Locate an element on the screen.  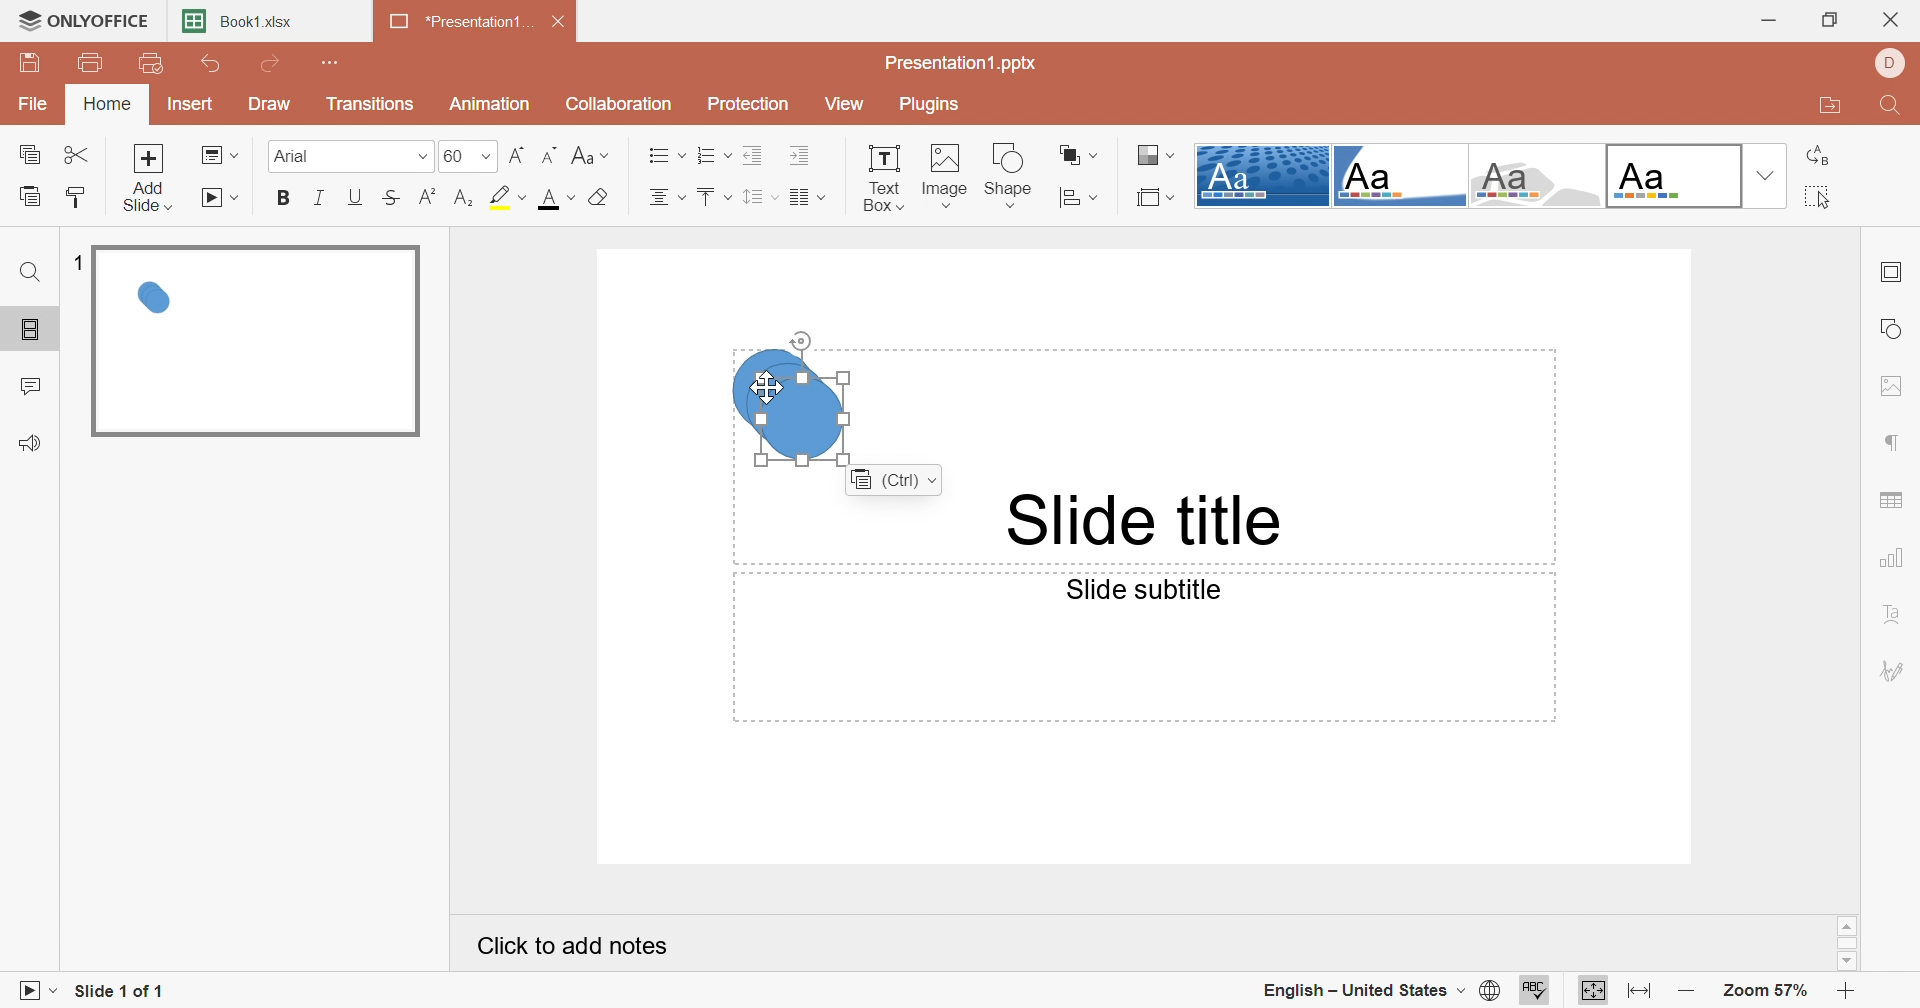
Shape settings is located at coordinates (1895, 328).